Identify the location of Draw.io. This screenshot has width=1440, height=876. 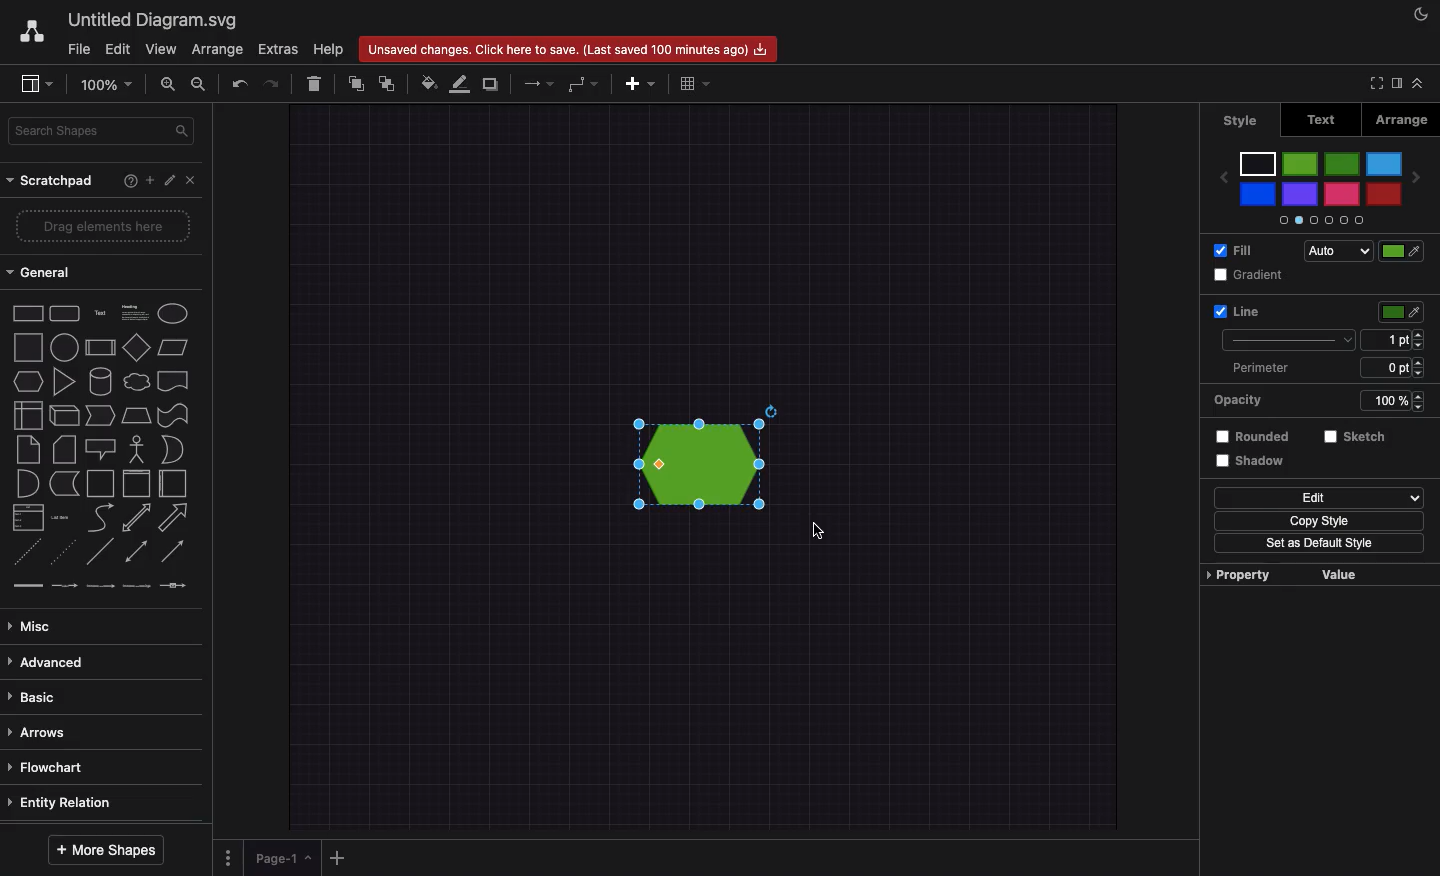
(31, 35).